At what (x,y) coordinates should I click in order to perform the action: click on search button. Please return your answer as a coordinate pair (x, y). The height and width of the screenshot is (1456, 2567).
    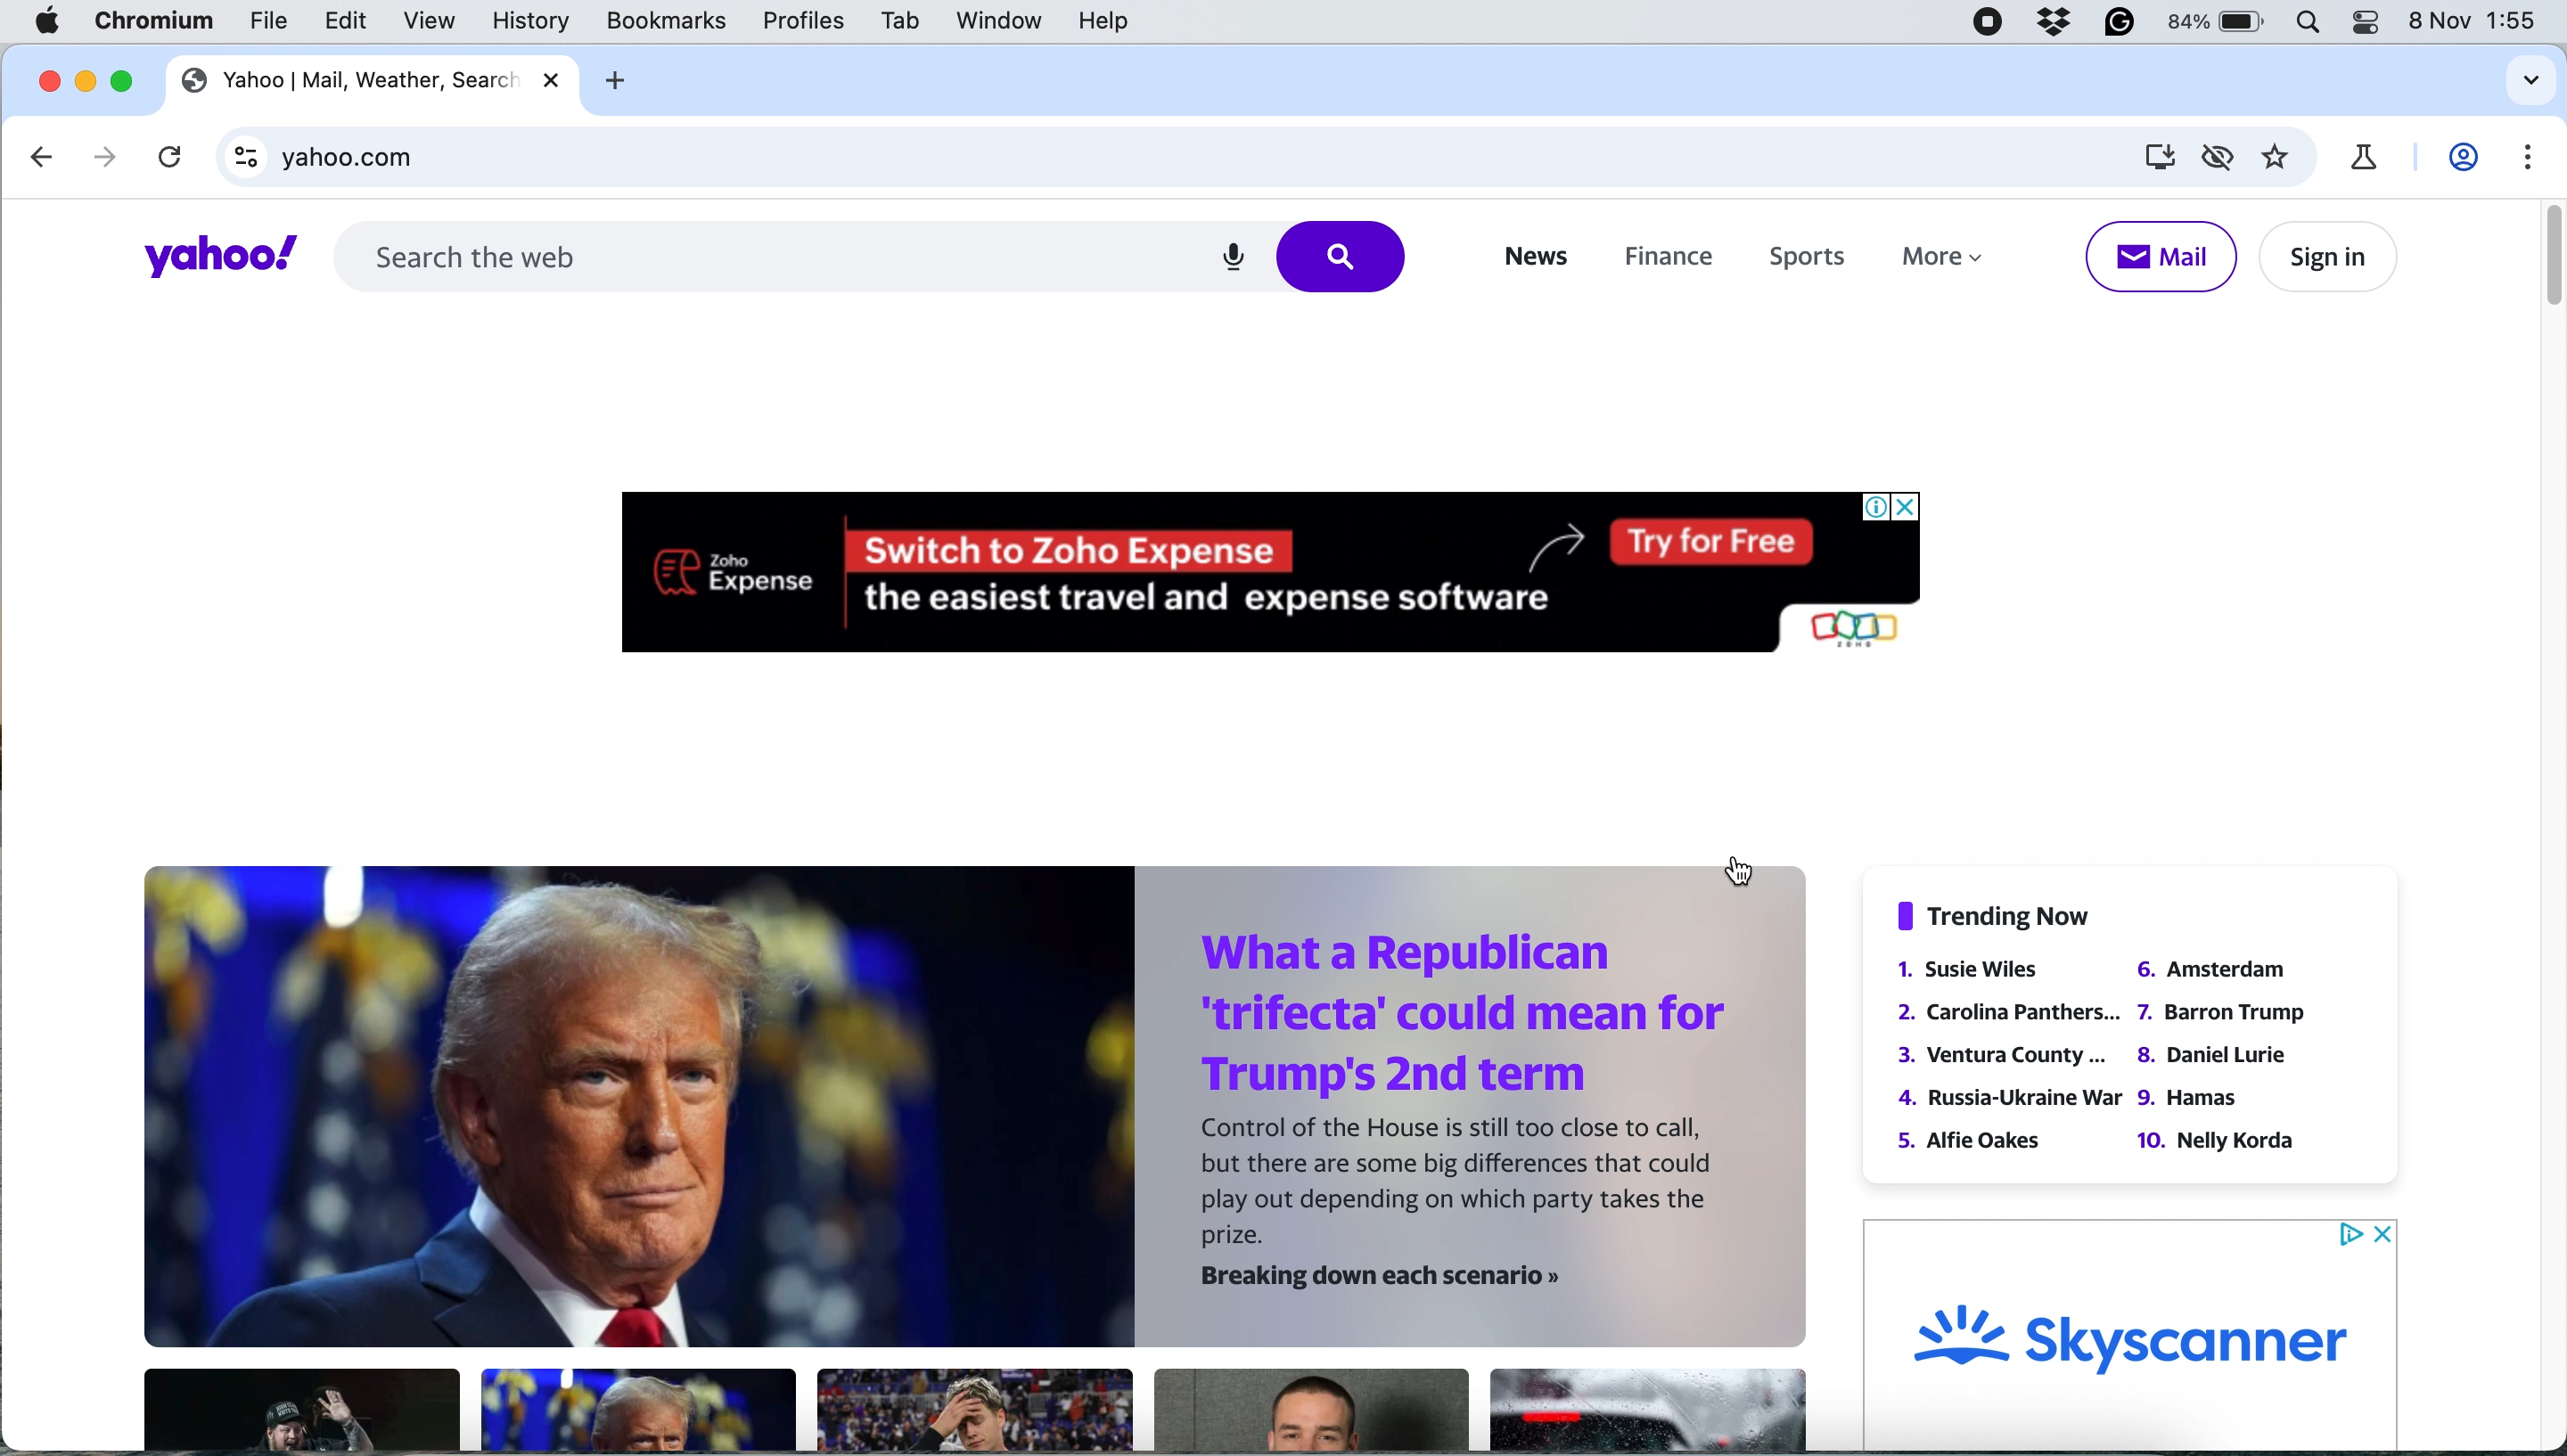
    Looking at the image, I should click on (1350, 258).